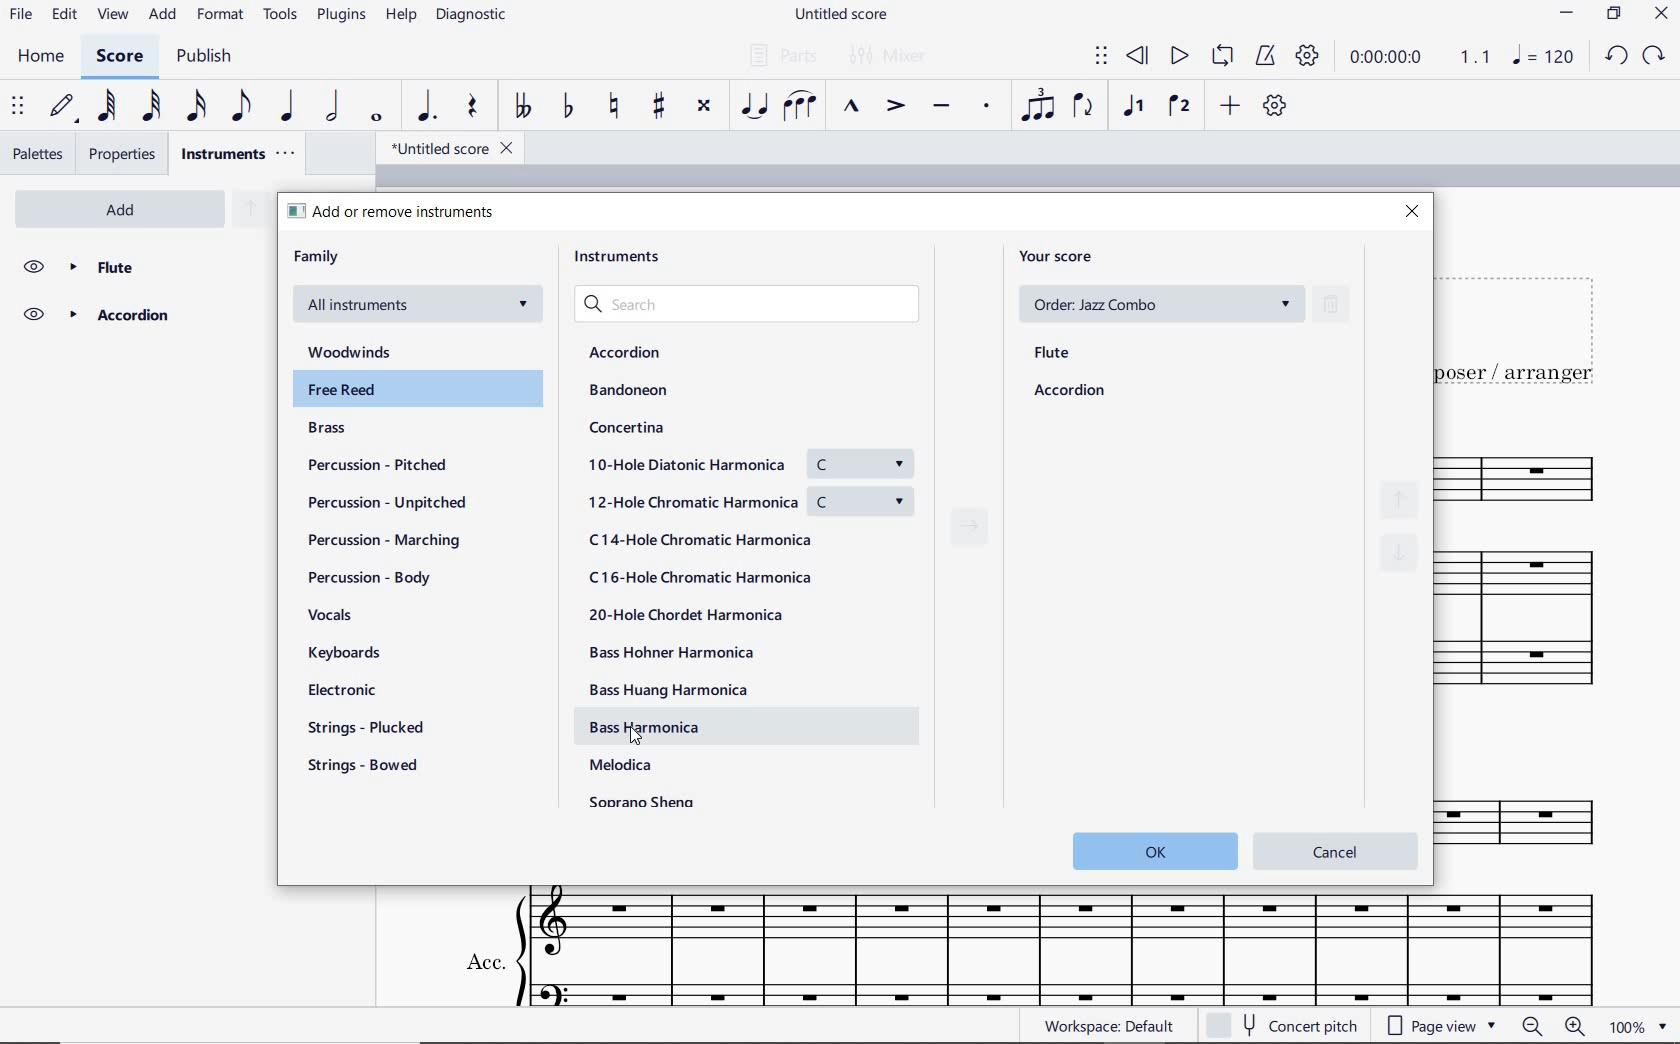 Image resolution: width=1680 pixels, height=1044 pixels. I want to click on toggle flat, so click(566, 108).